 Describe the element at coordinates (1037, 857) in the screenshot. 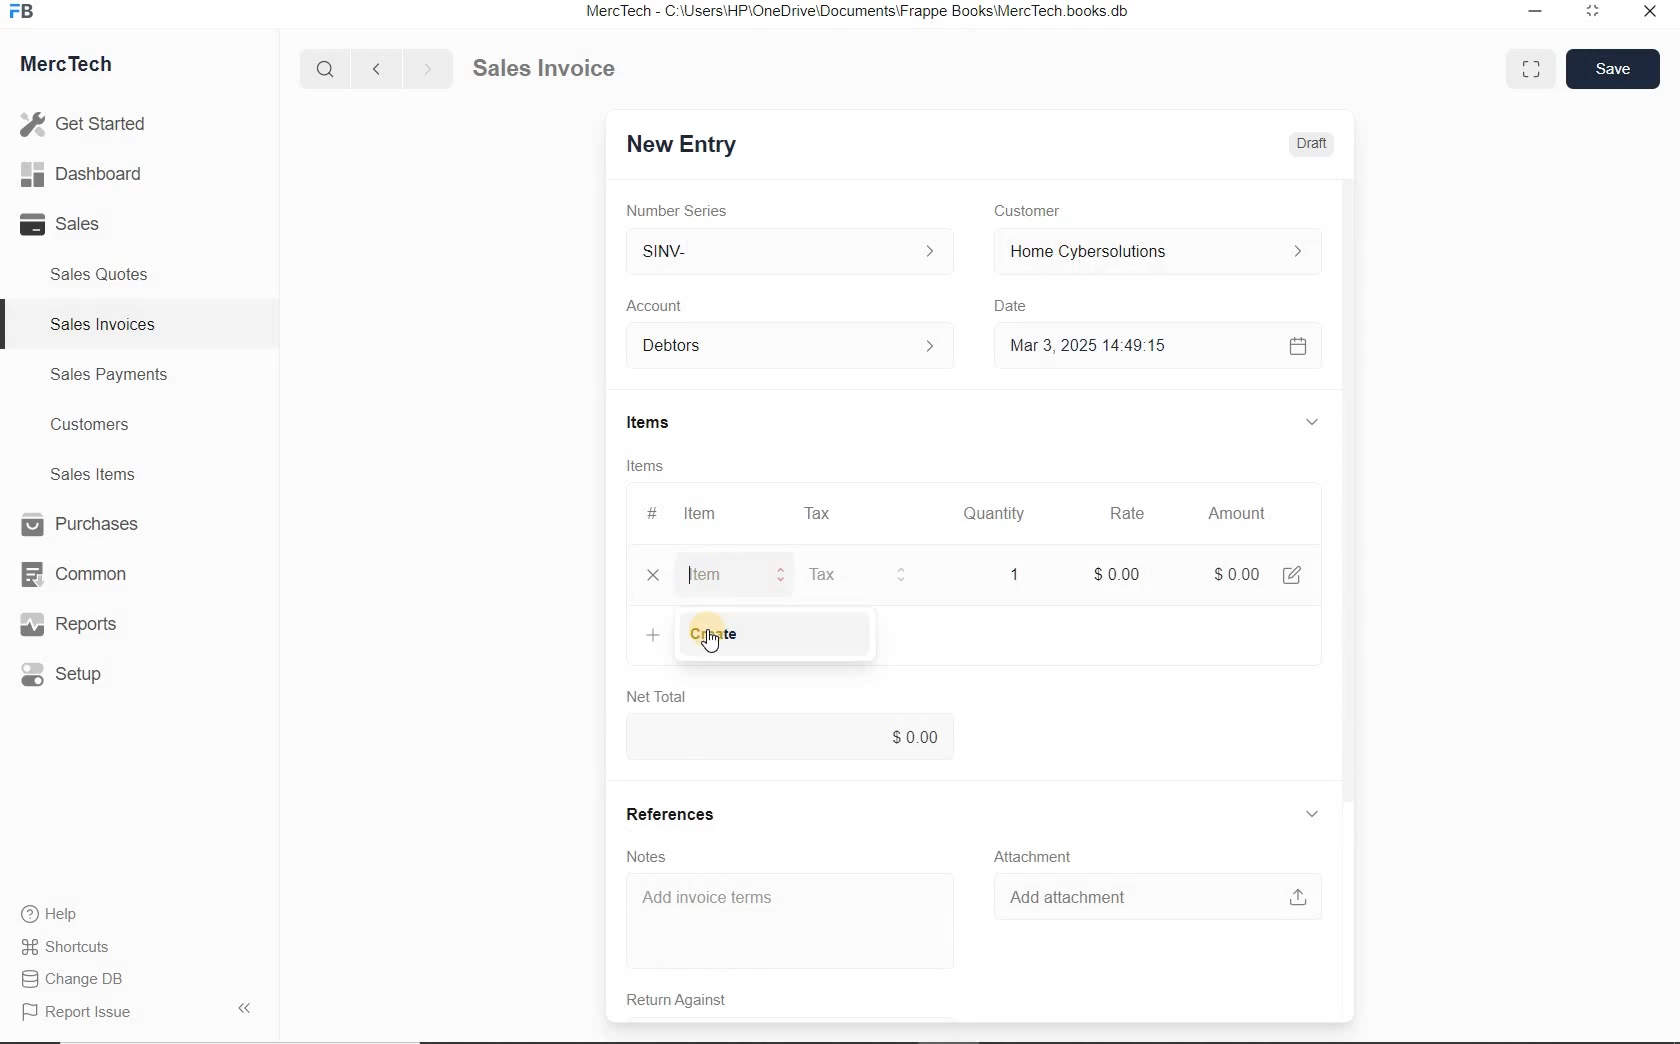

I see `Attachment` at that location.